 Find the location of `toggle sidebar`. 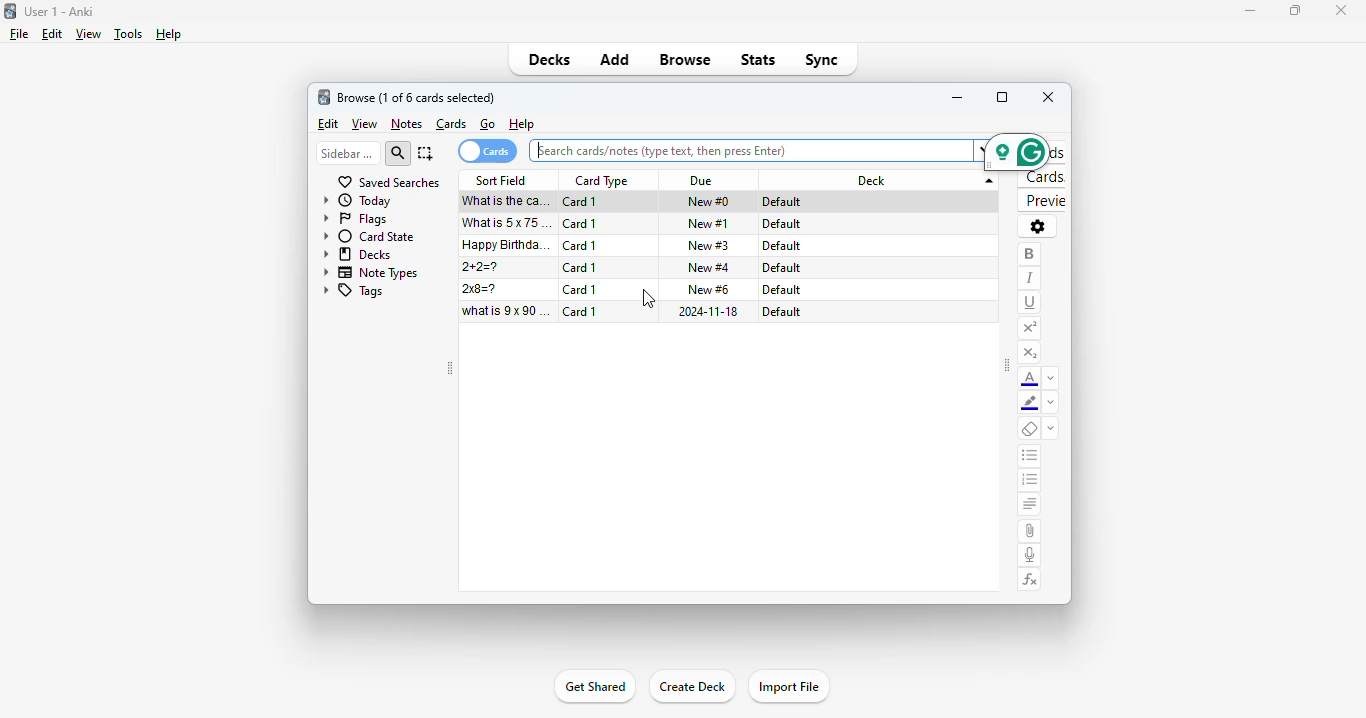

toggle sidebar is located at coordinates (1007, 367).